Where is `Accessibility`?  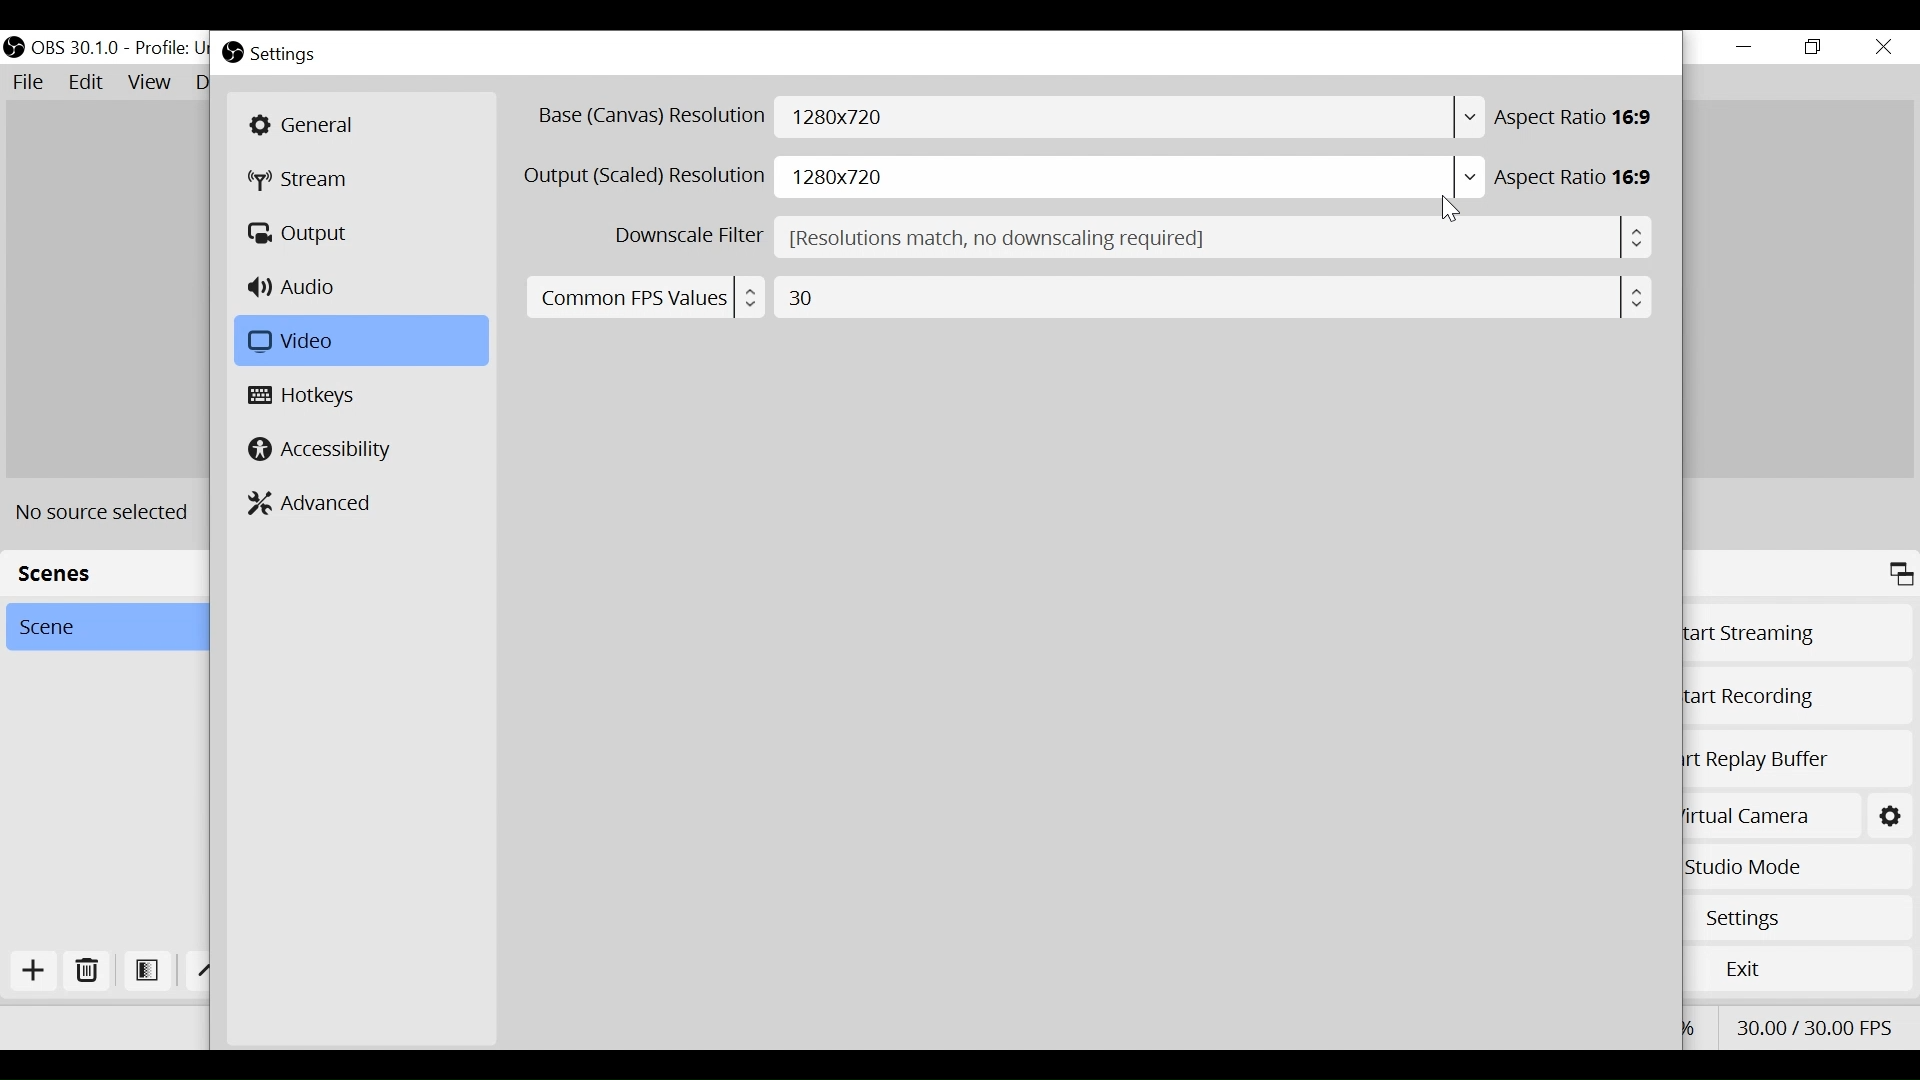 Accessibility is located at coordinates (321, 448).